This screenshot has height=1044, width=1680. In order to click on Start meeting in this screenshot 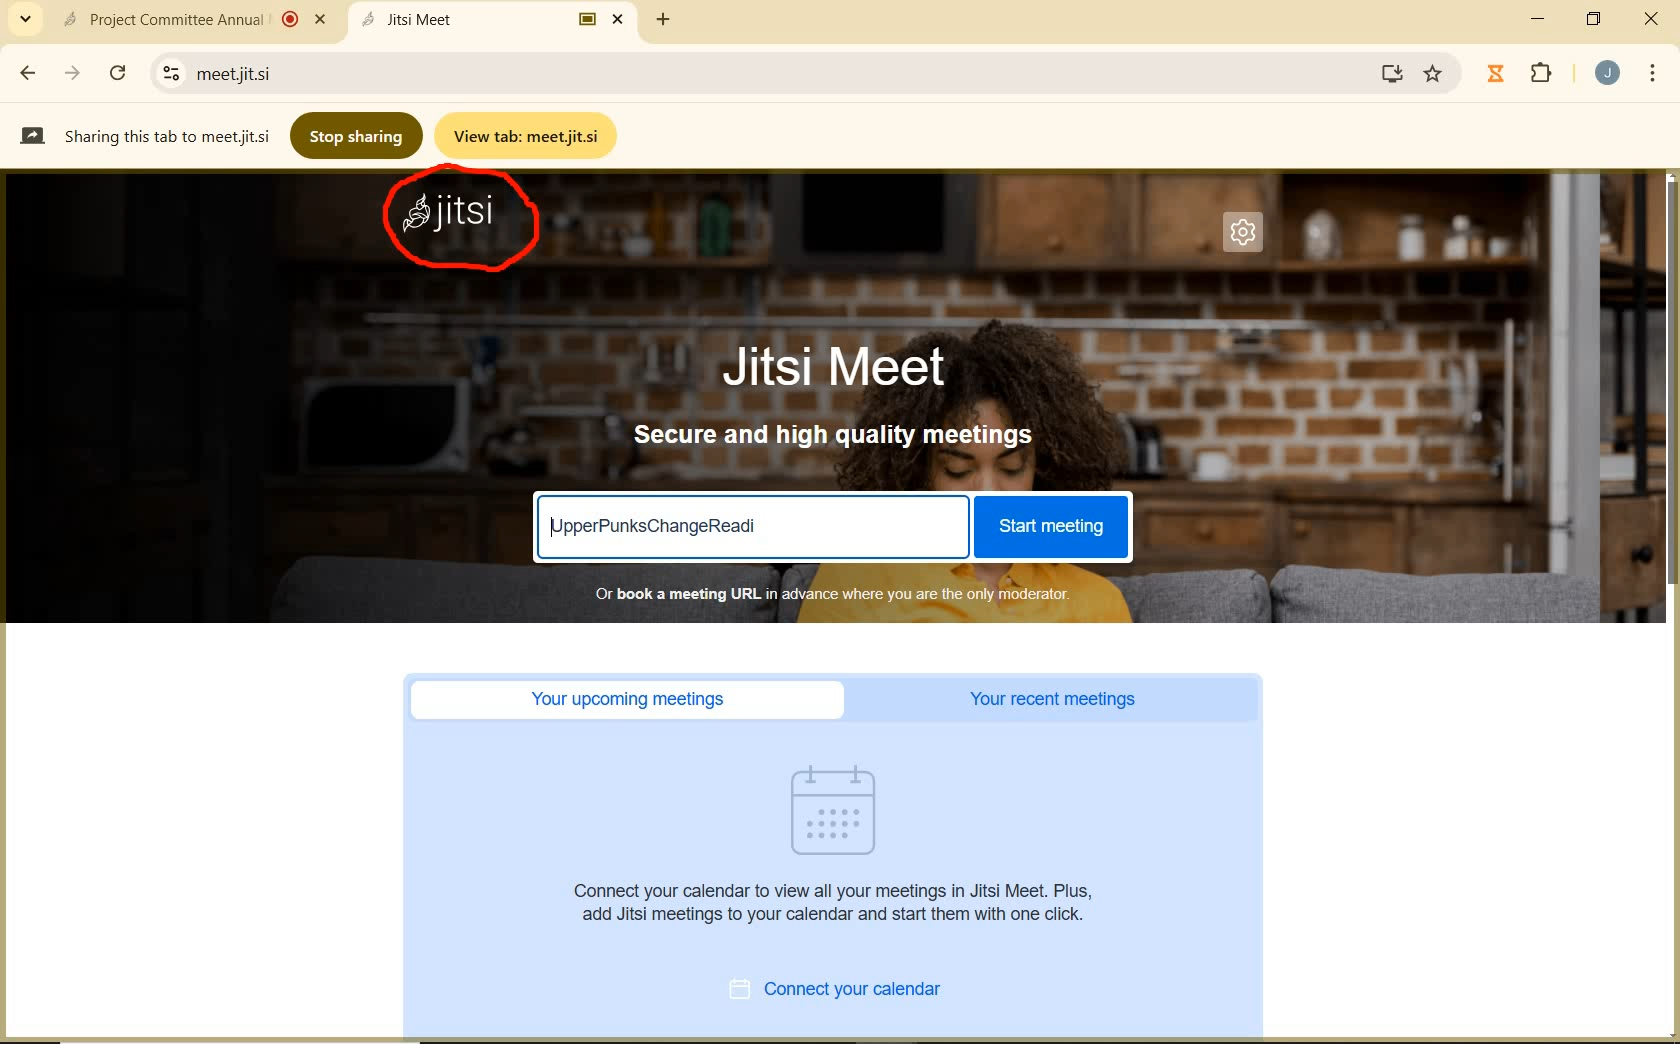, I will do `click(1049, 527)`.